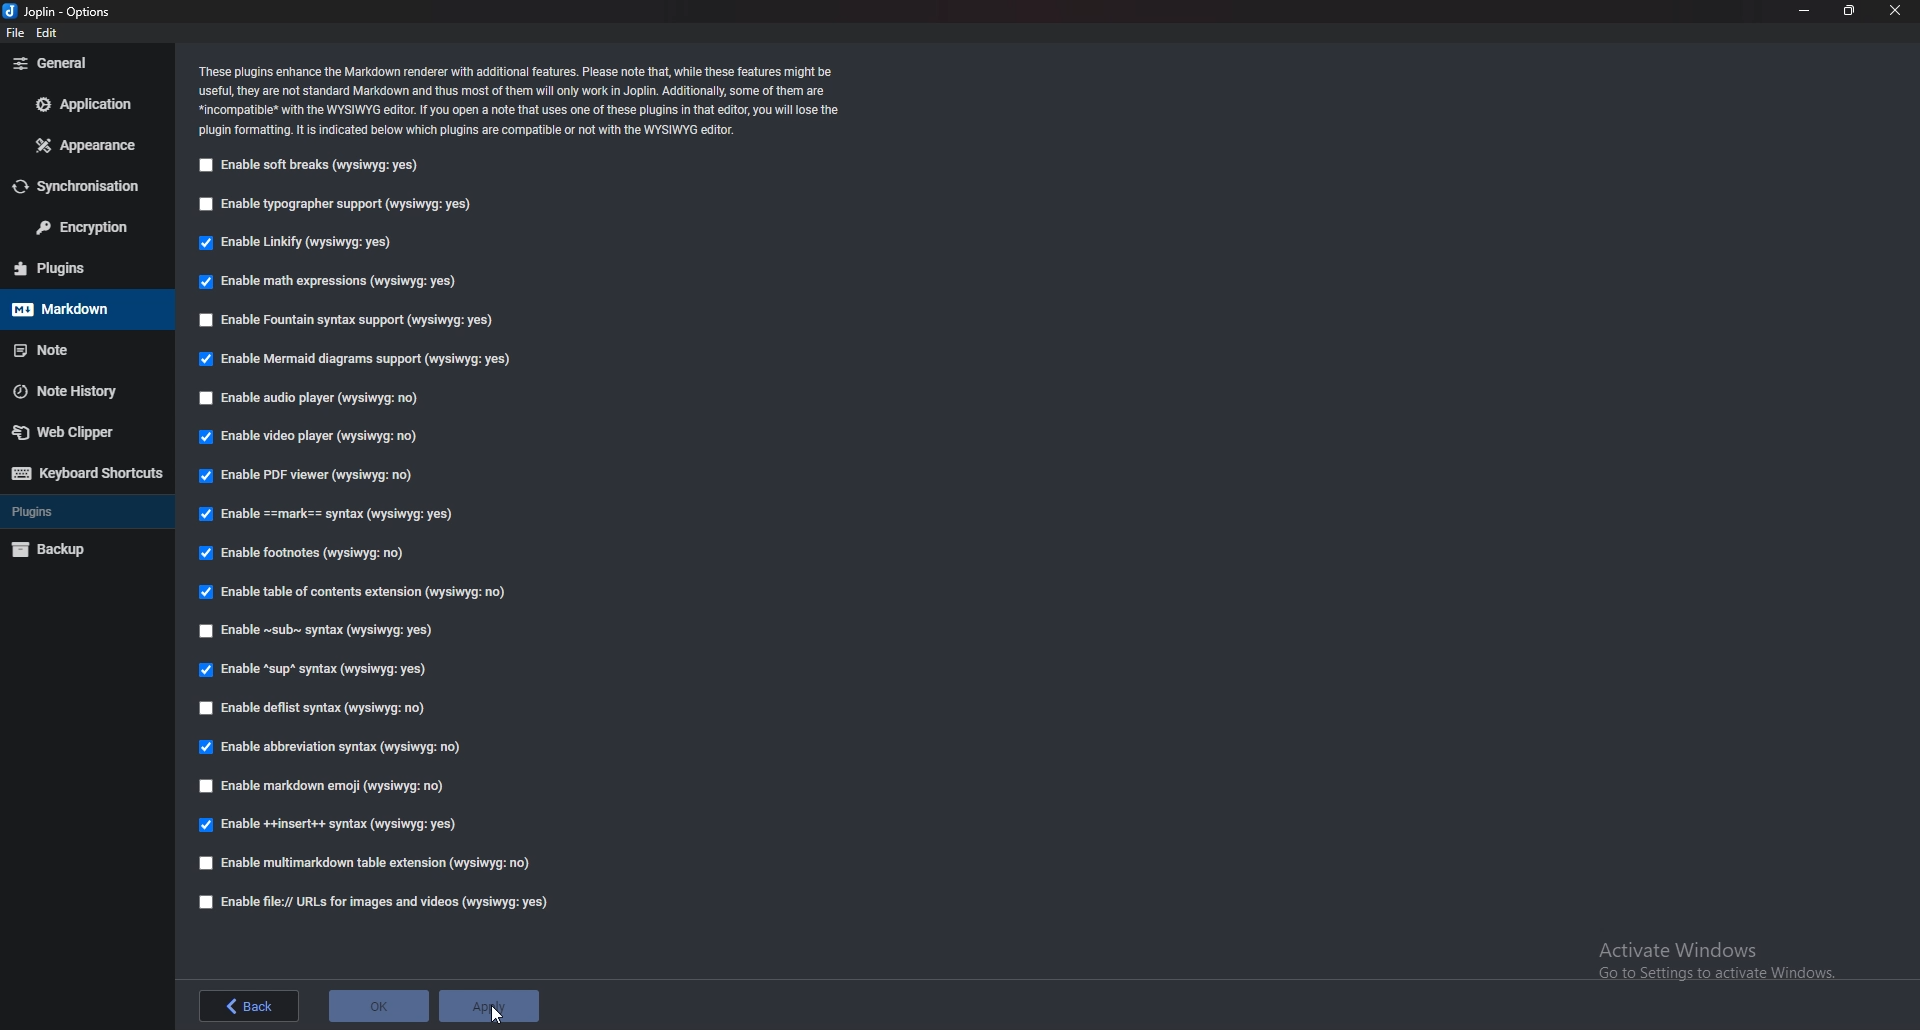  Describe the element at coordinates (1896, 11) in the screenshot. I see `close` at that location.